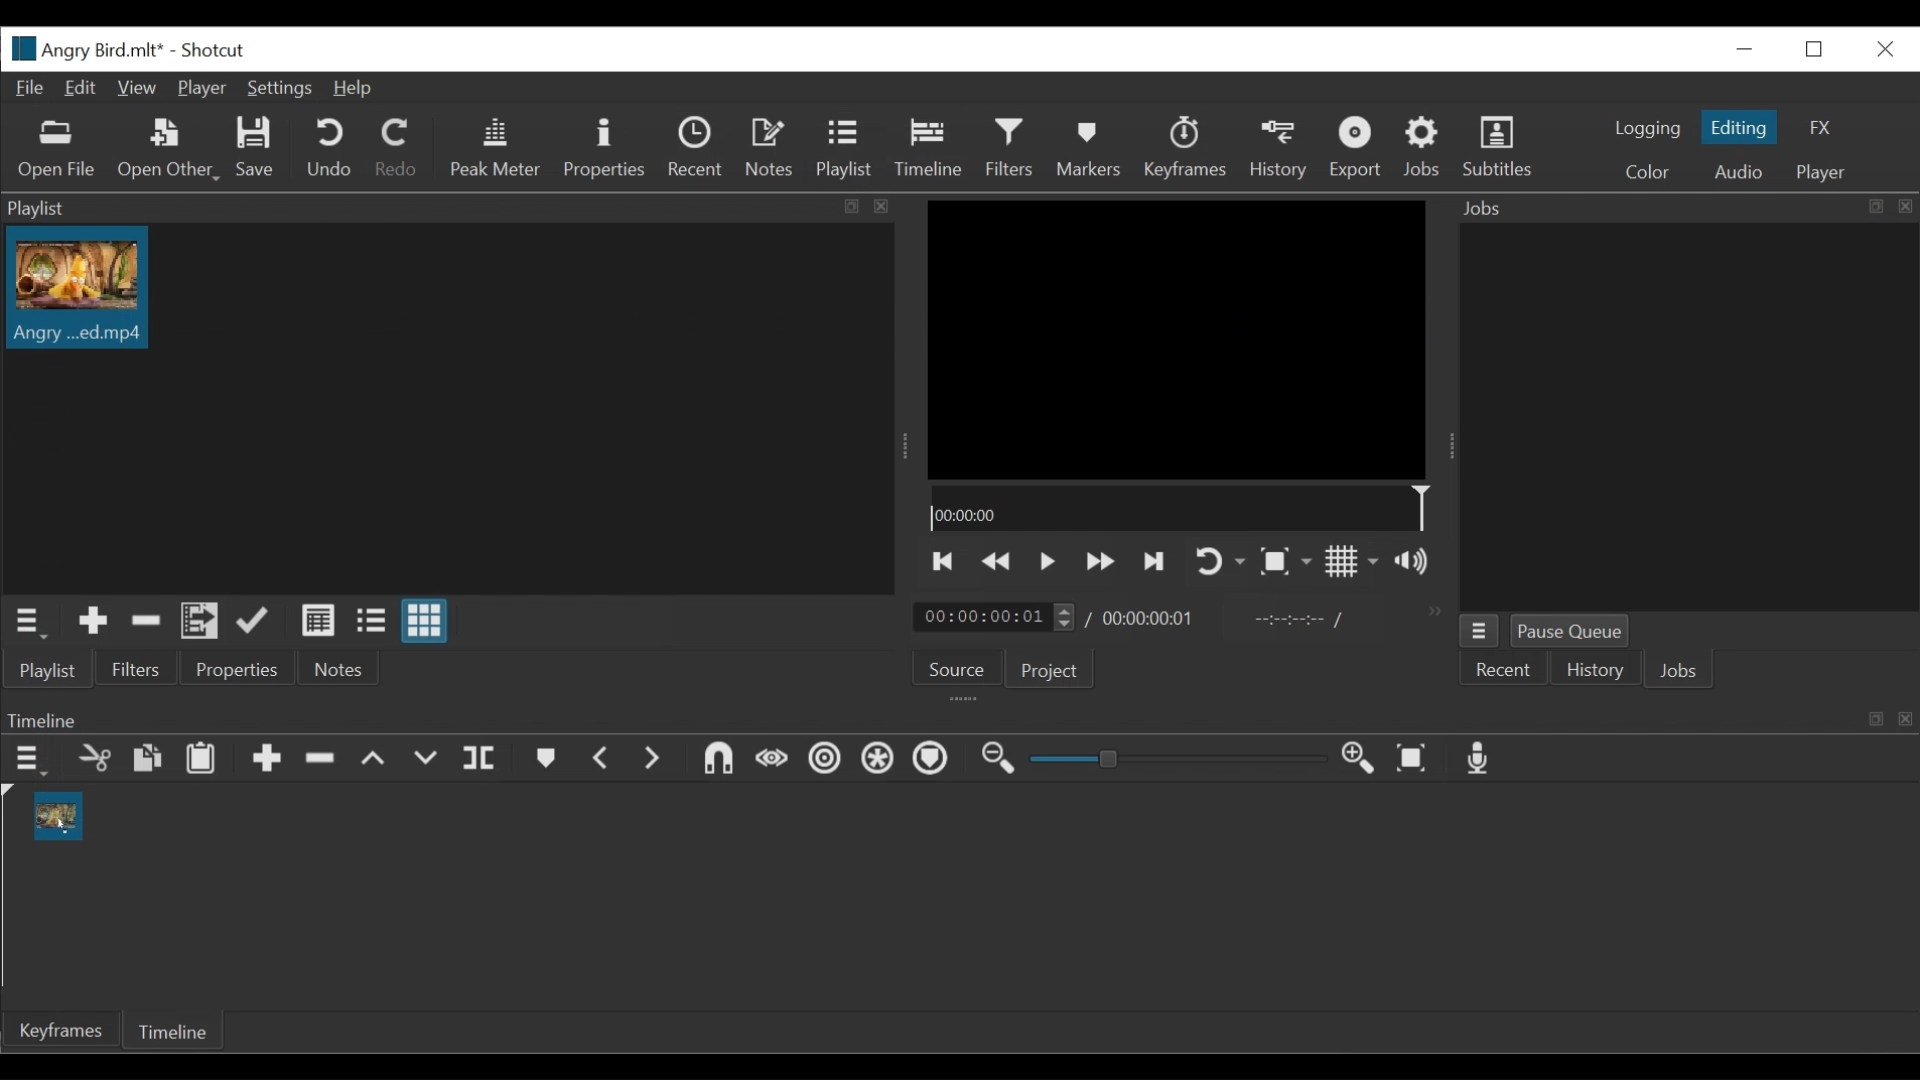 The image size is (1920, 1080). I want to click on Skip to the previous point, so click(943, 561).